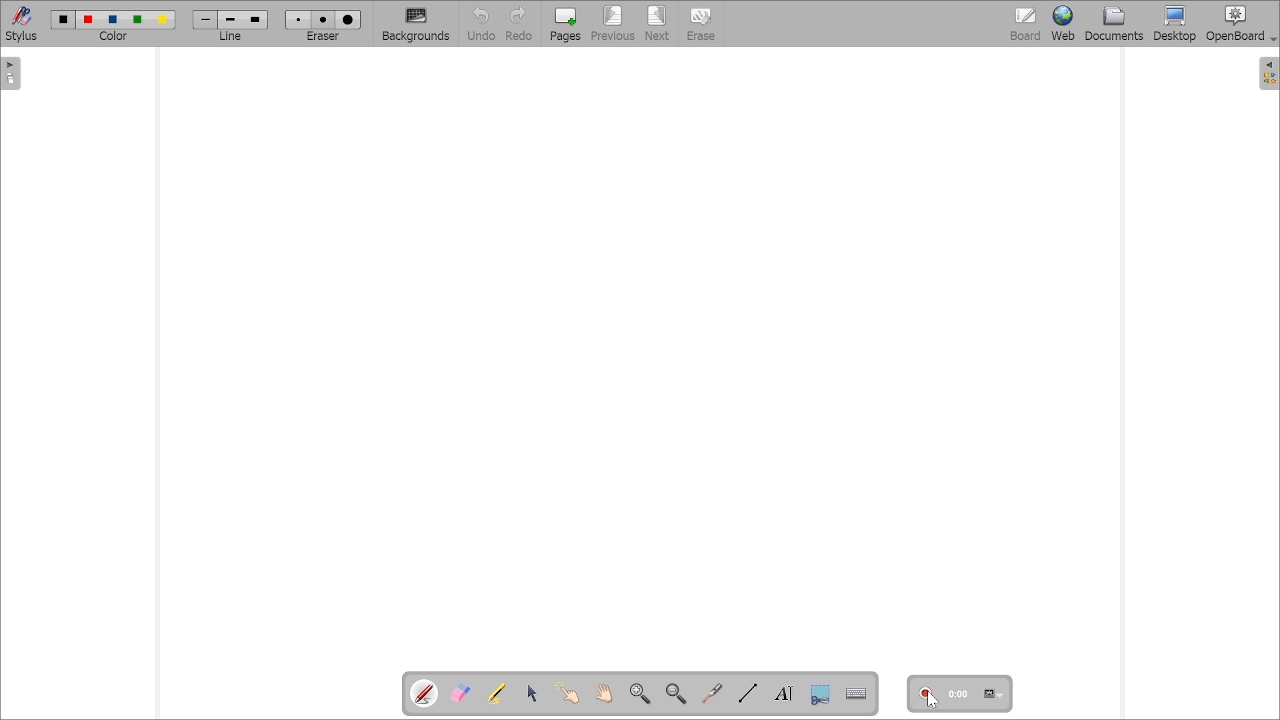 Image resolution: width=1280 pixels, height=720 pixels. What do you see at coordinates (229, 20) in the screenshot?
I see `line2` at bounding box center [229, 20].